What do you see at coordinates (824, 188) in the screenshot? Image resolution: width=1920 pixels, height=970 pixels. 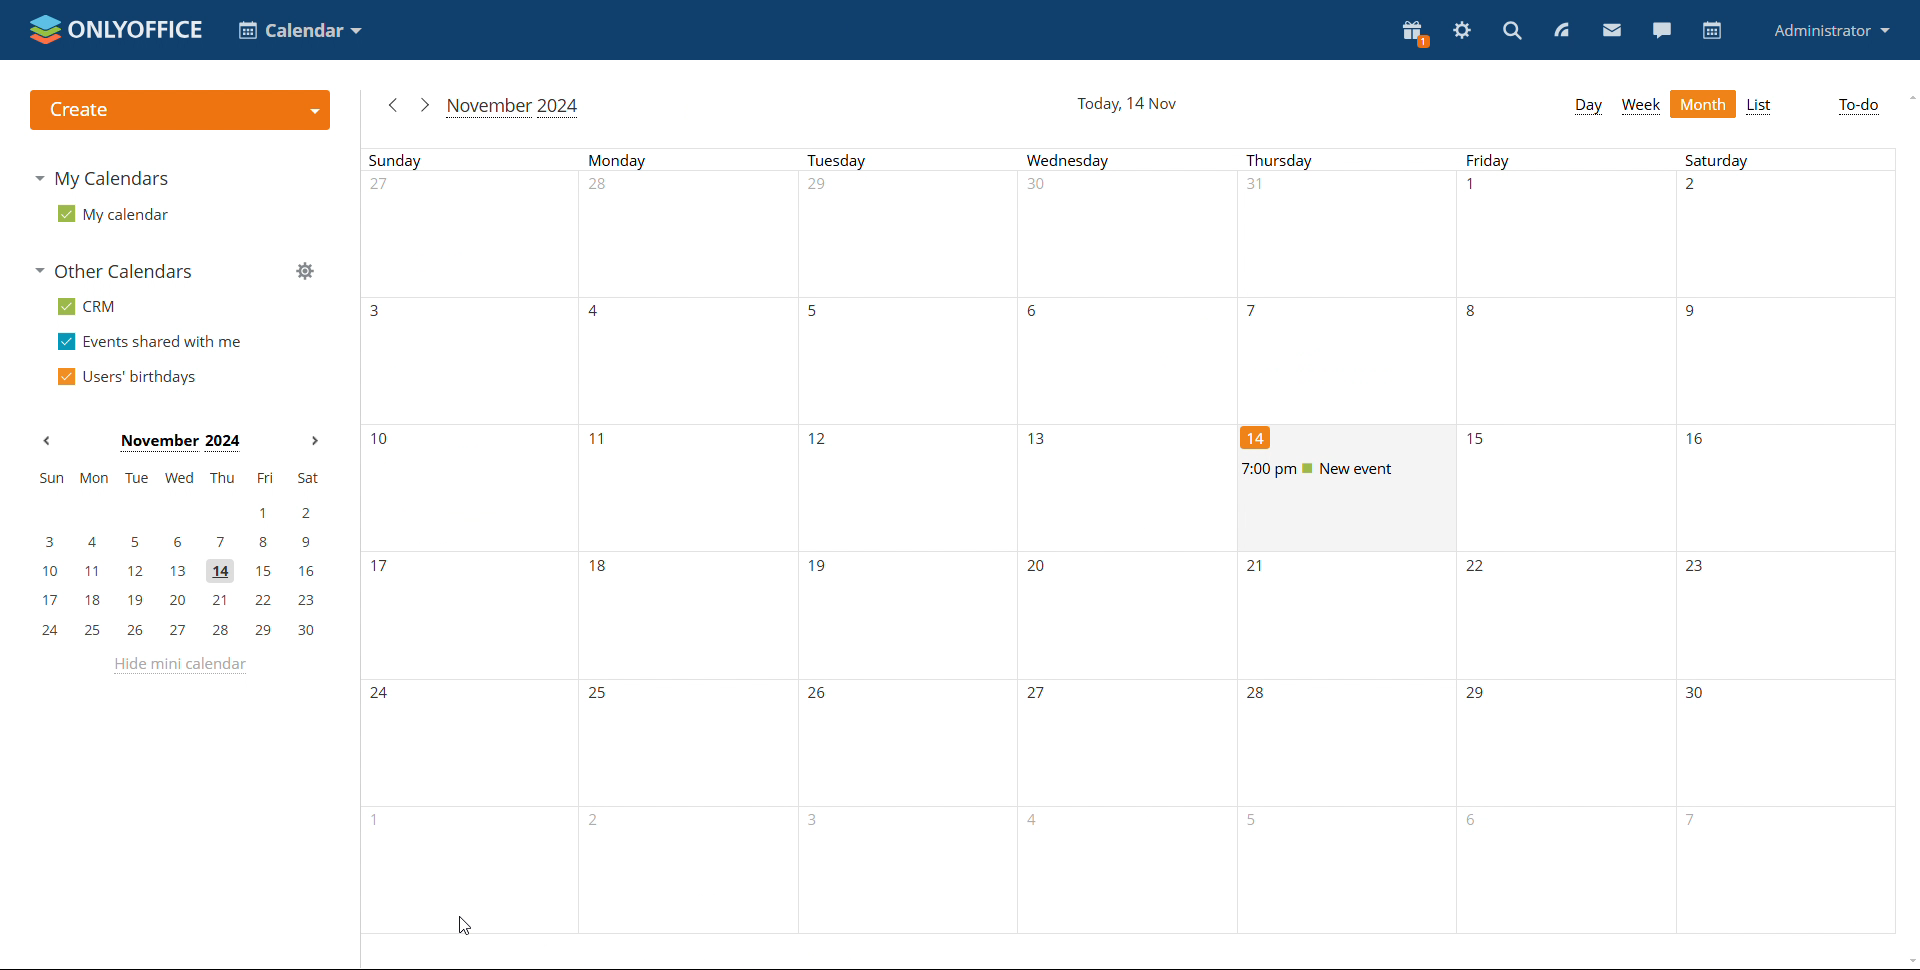 I see `number` at bounding box center [824, 188].